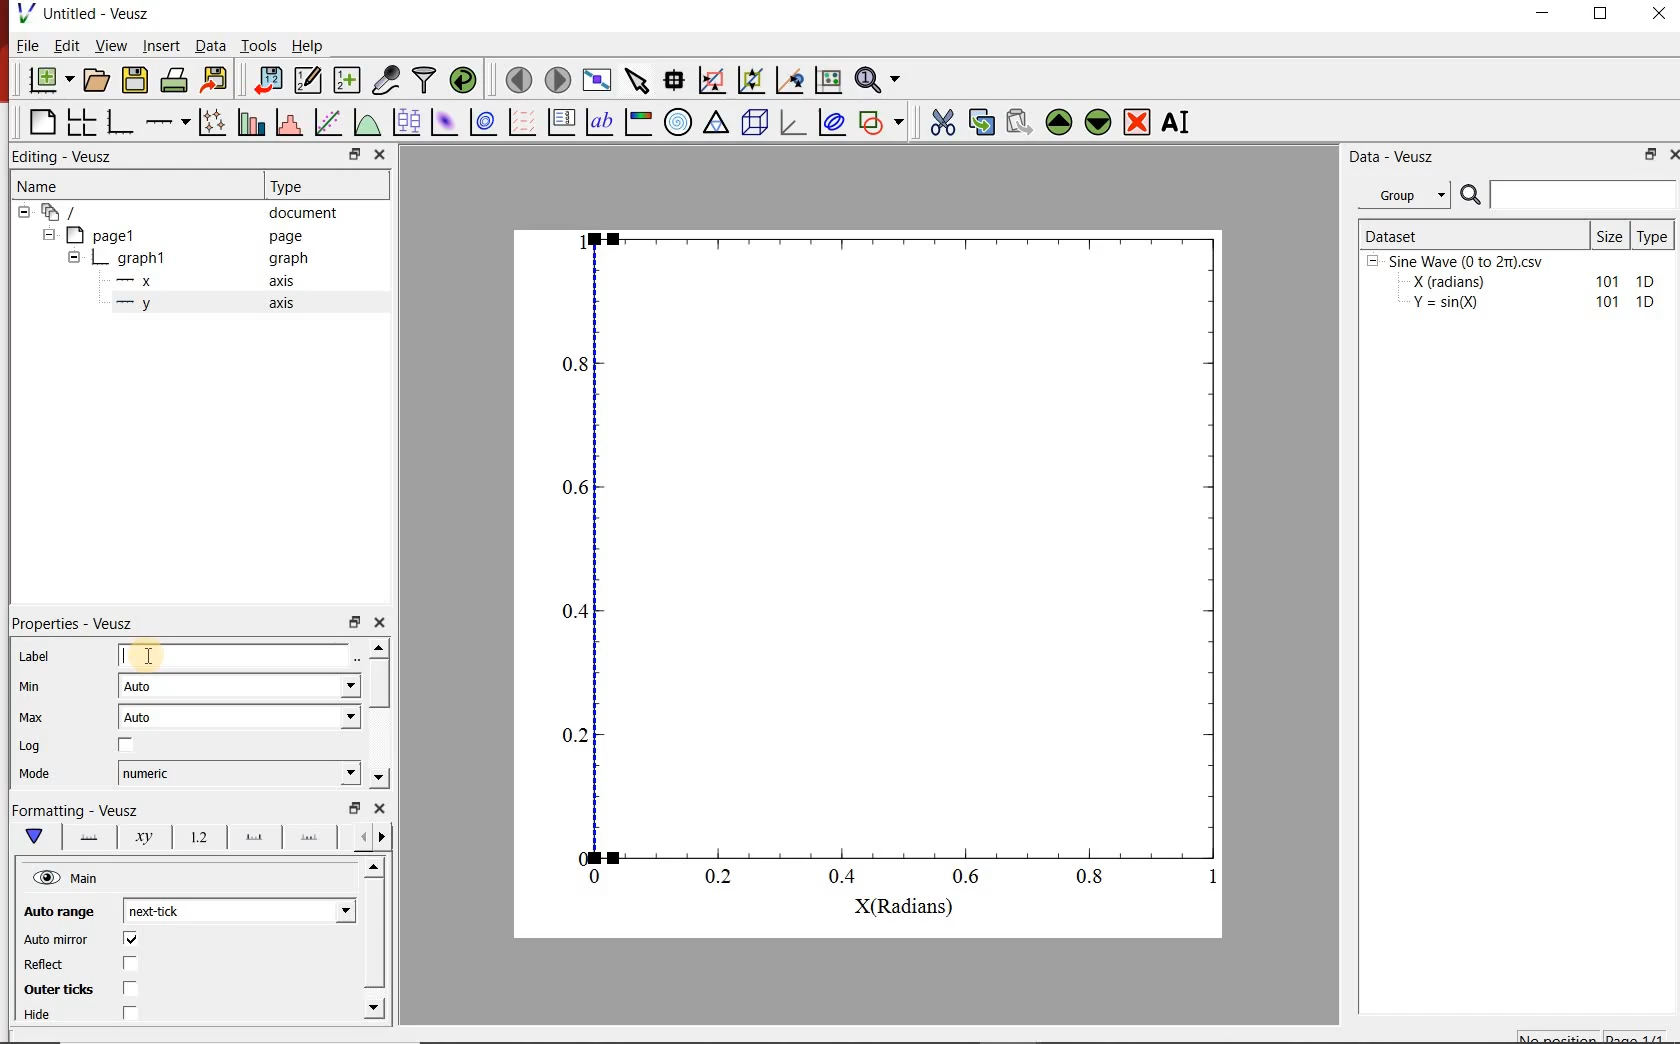 This screenshot has width=1680, height=1044. What do you see at coordinates (408, 123) in the screenshot?
I see `plot box plots` at bounding box center [408, 123].